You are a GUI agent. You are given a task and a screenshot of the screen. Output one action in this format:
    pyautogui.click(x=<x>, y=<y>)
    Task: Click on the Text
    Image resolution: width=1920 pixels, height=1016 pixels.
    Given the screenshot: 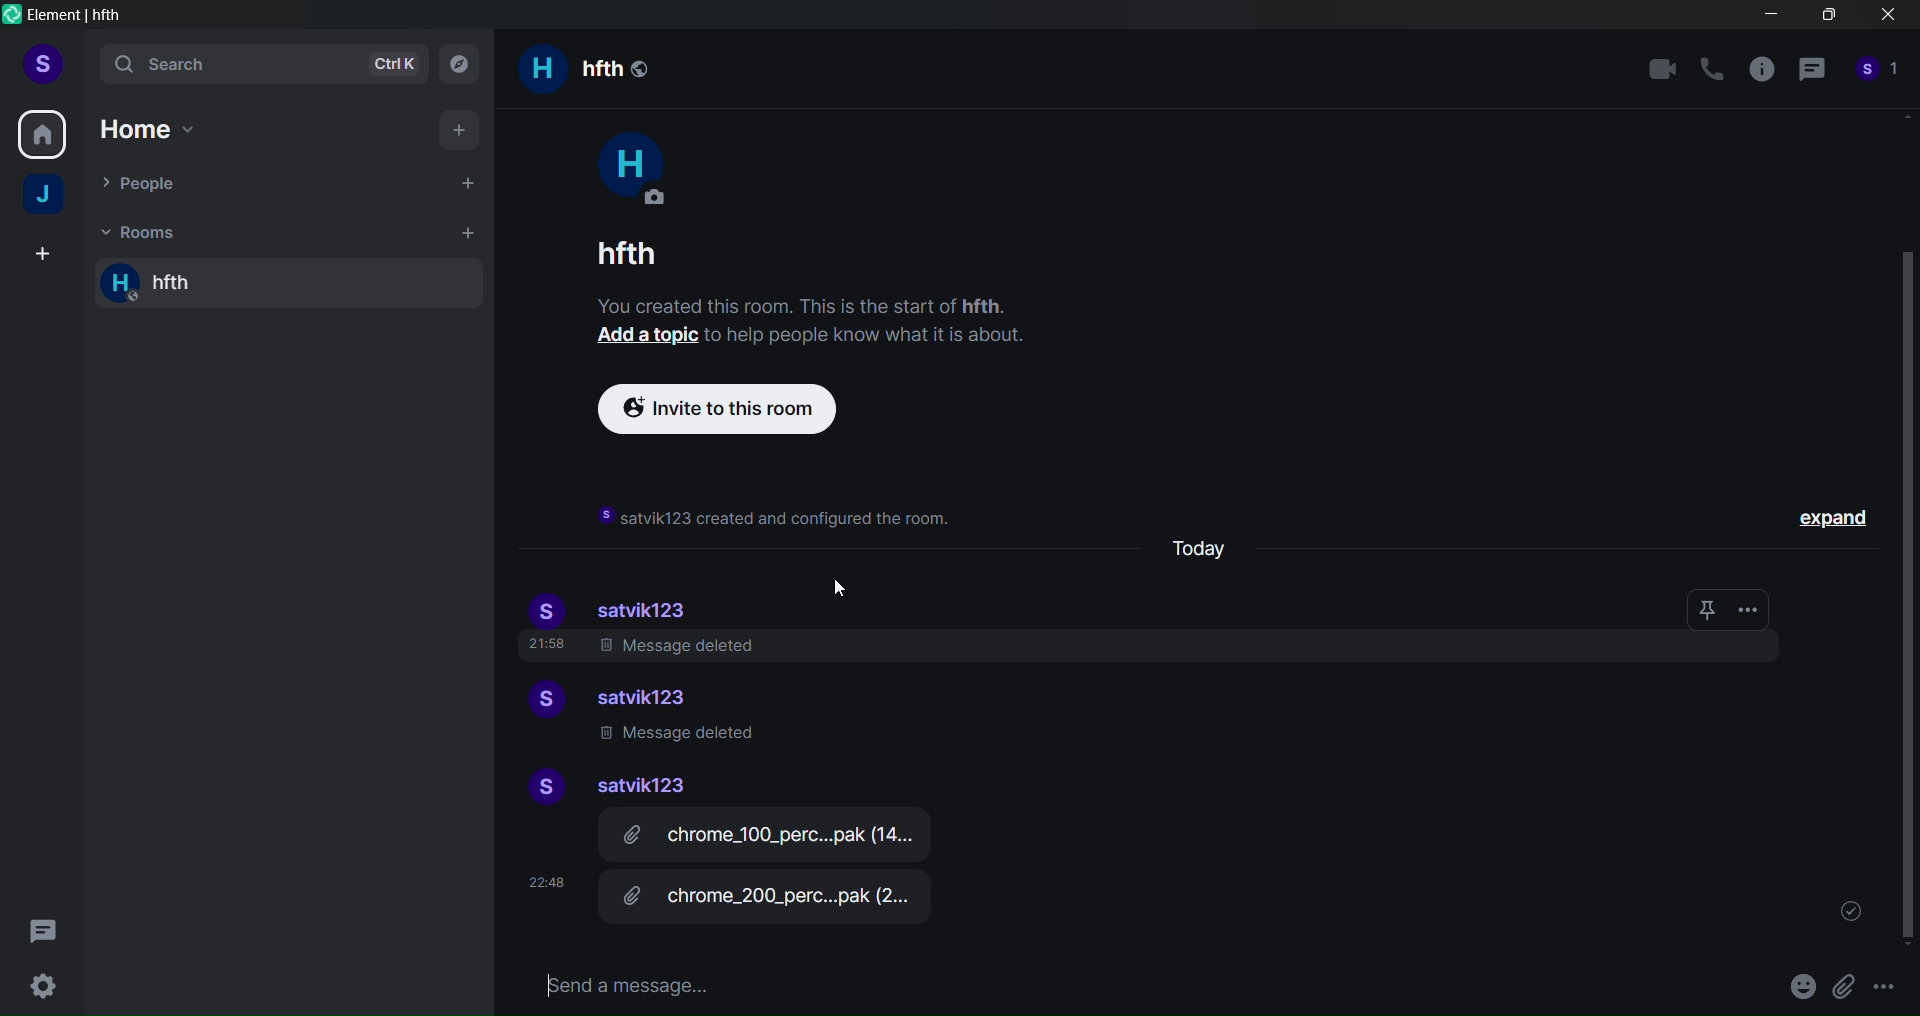 What is the action you would take?
    pyautogui.click(x=812, y=273)
    